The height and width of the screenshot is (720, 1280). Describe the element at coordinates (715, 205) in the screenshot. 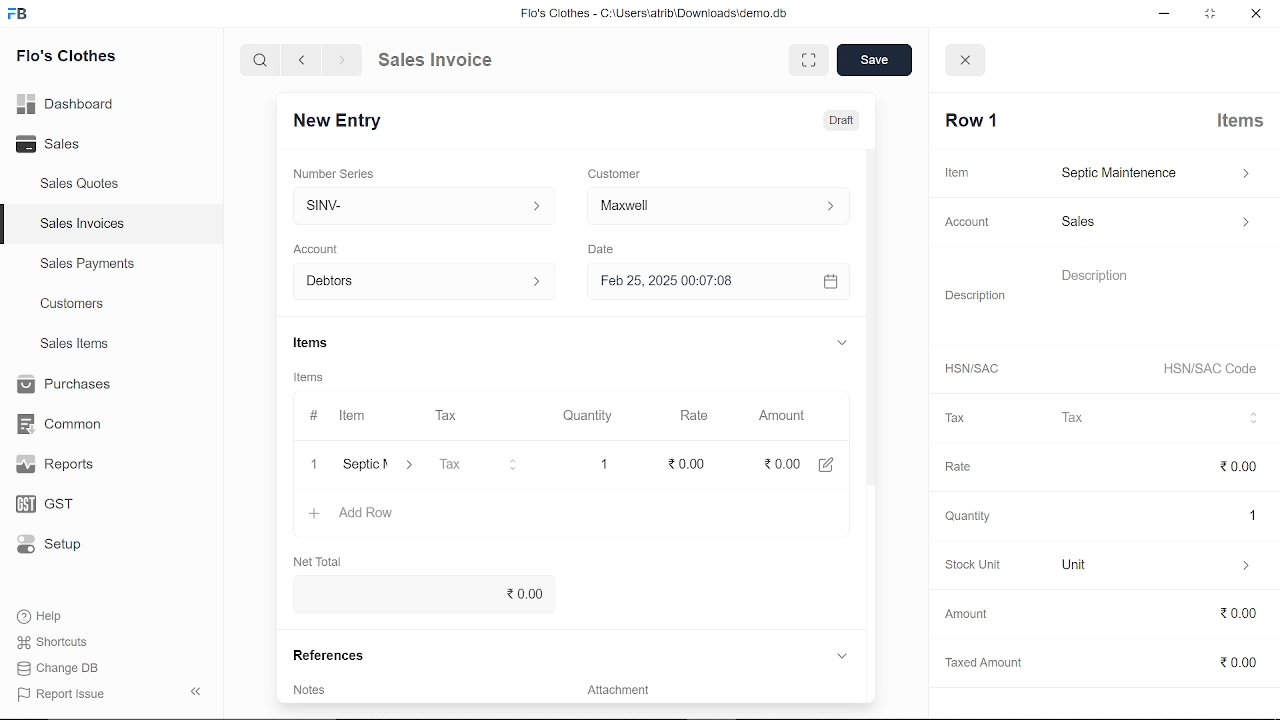

I see `Insert Customer` at that location.